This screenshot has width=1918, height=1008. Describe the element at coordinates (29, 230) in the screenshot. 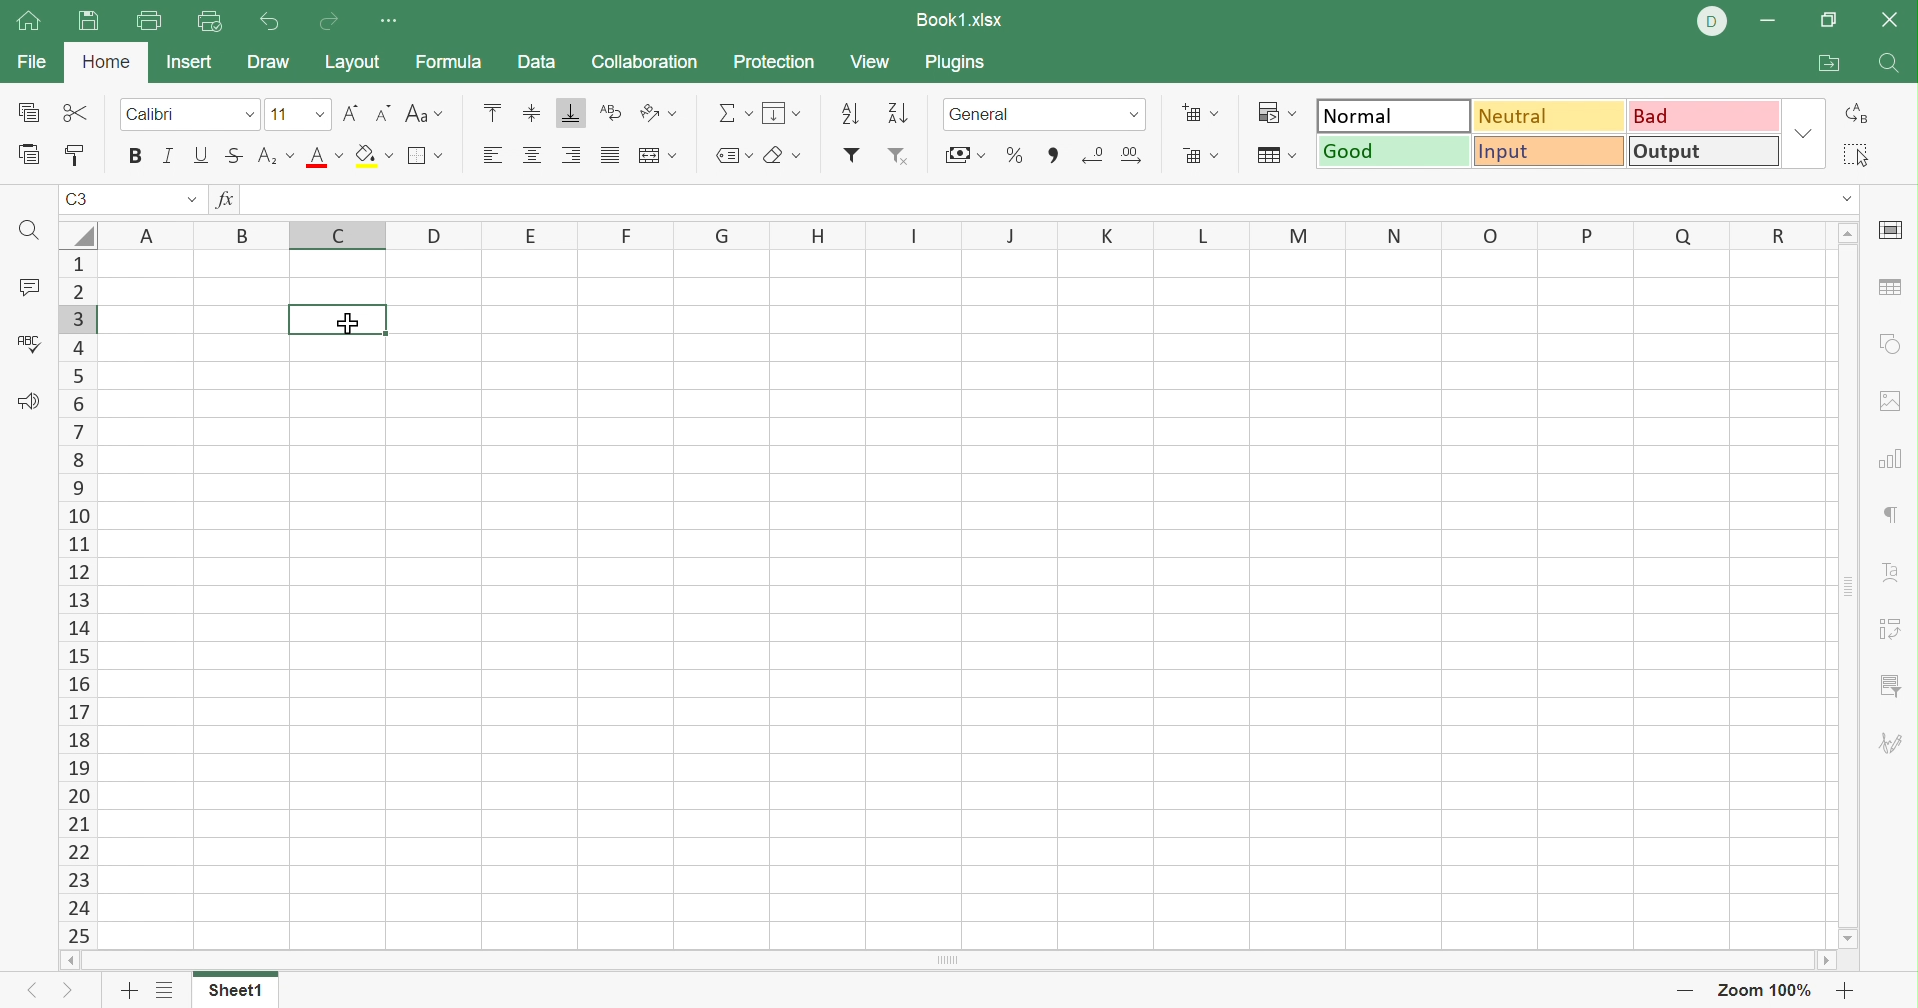

I see `Find` at that location.